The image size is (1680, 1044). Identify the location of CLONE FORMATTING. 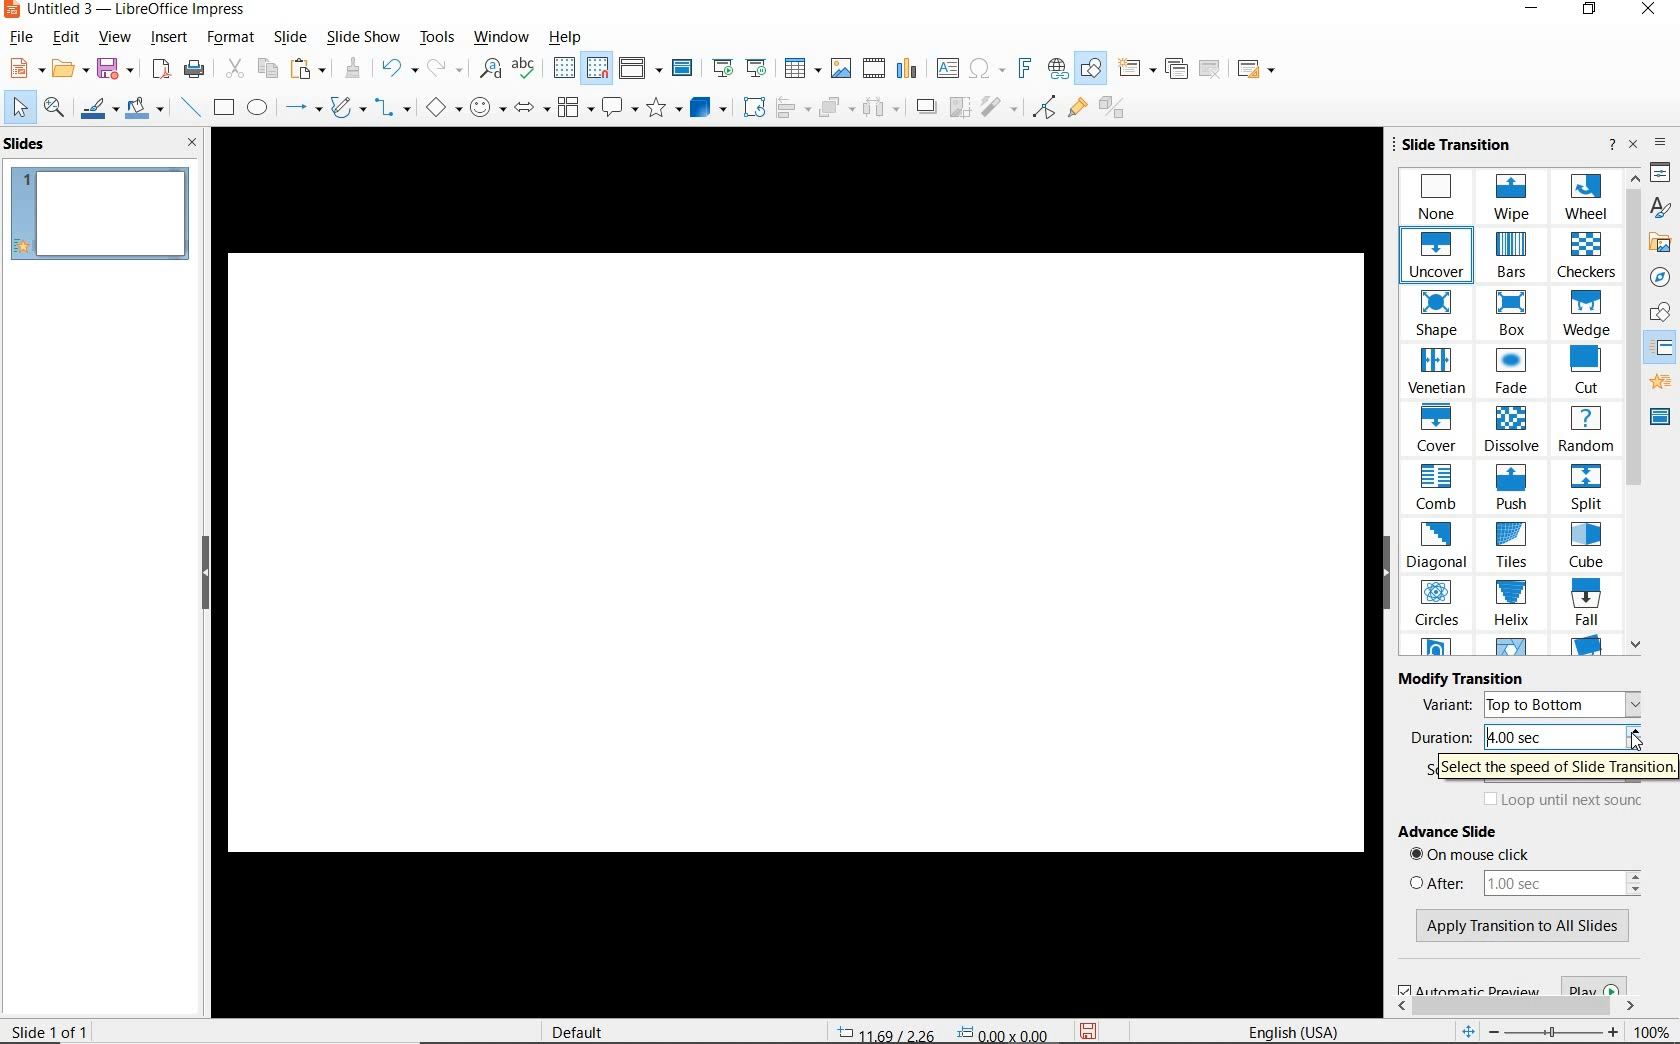
(354, 70).